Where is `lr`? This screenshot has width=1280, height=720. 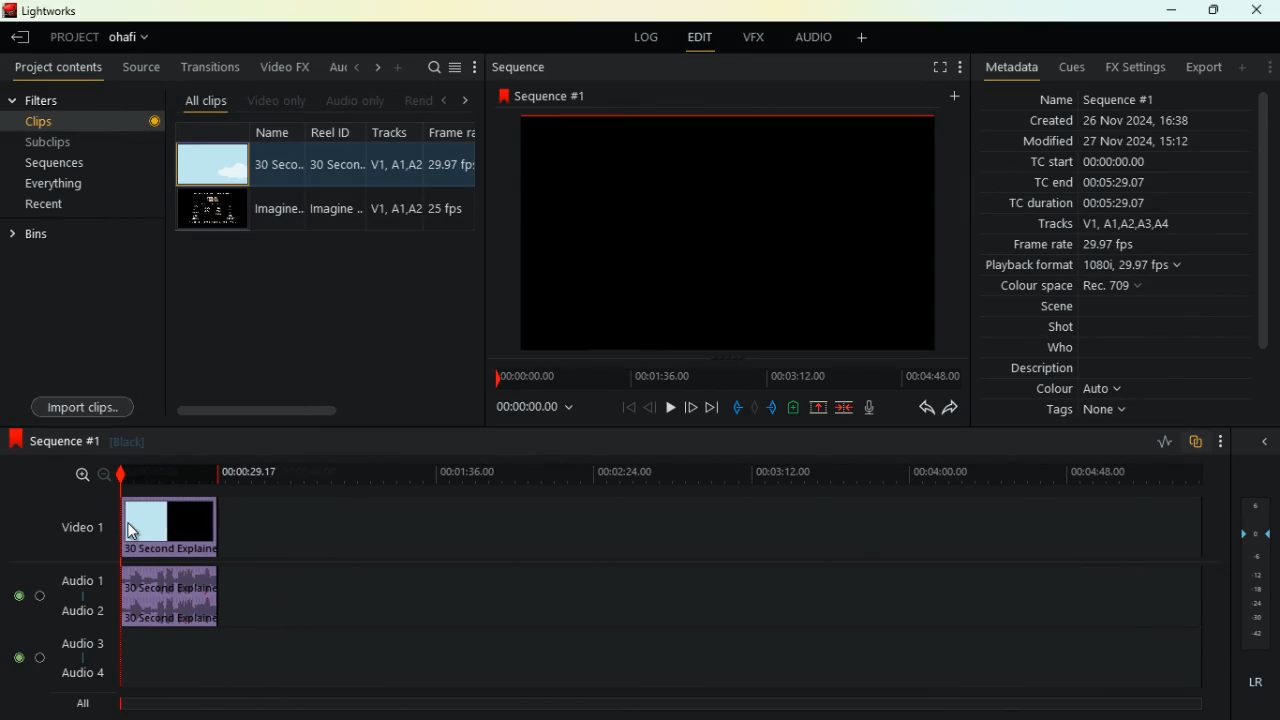
lr is located at coordinates (1248, 684).